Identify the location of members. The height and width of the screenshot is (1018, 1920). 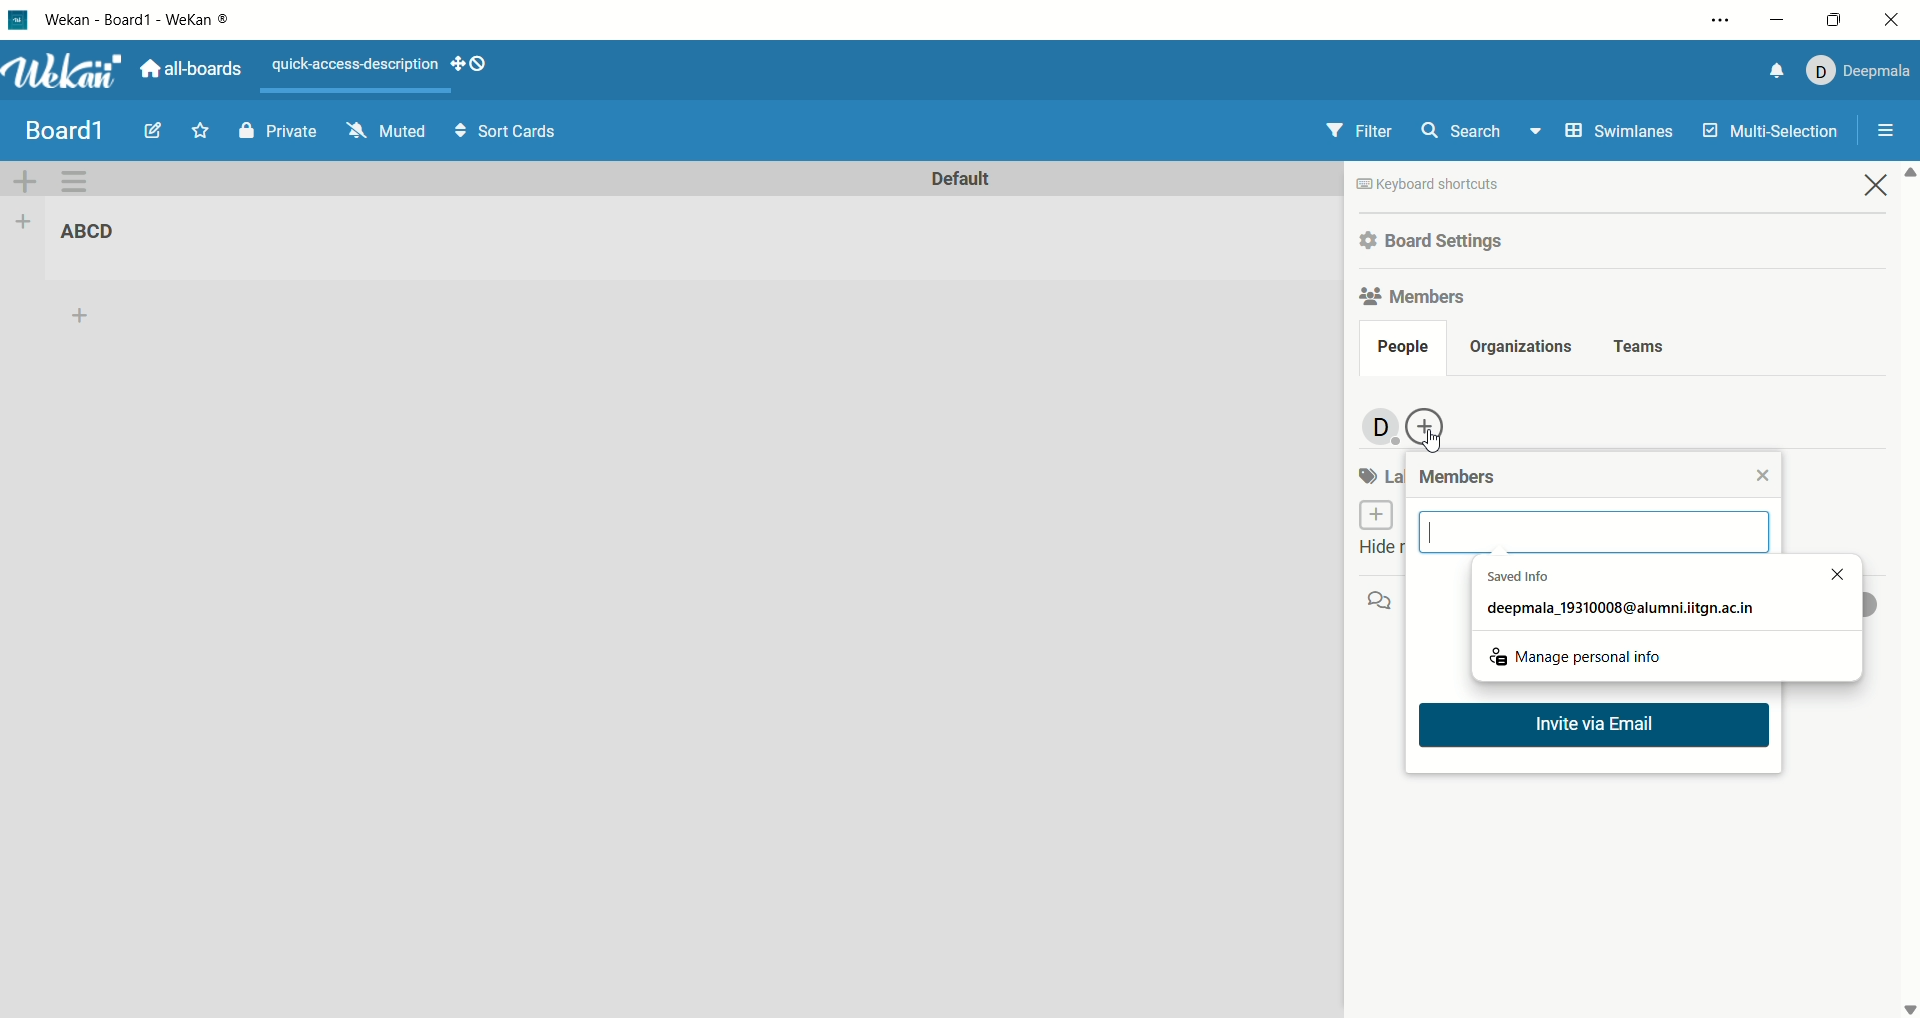
(1462, 478).